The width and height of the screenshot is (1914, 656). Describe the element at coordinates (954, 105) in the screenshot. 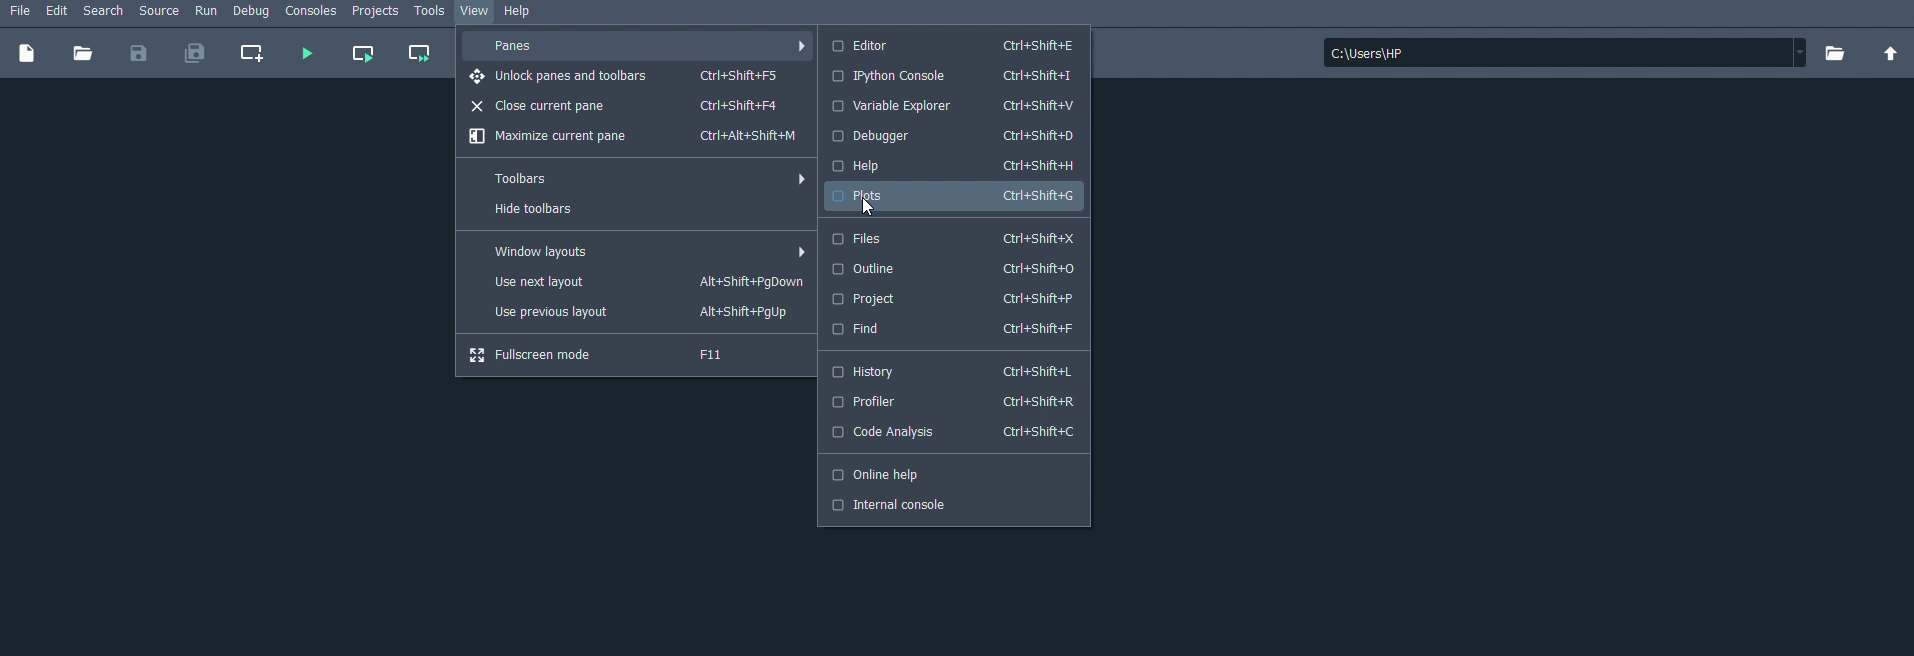

I see `Variable Explorer` at that location.